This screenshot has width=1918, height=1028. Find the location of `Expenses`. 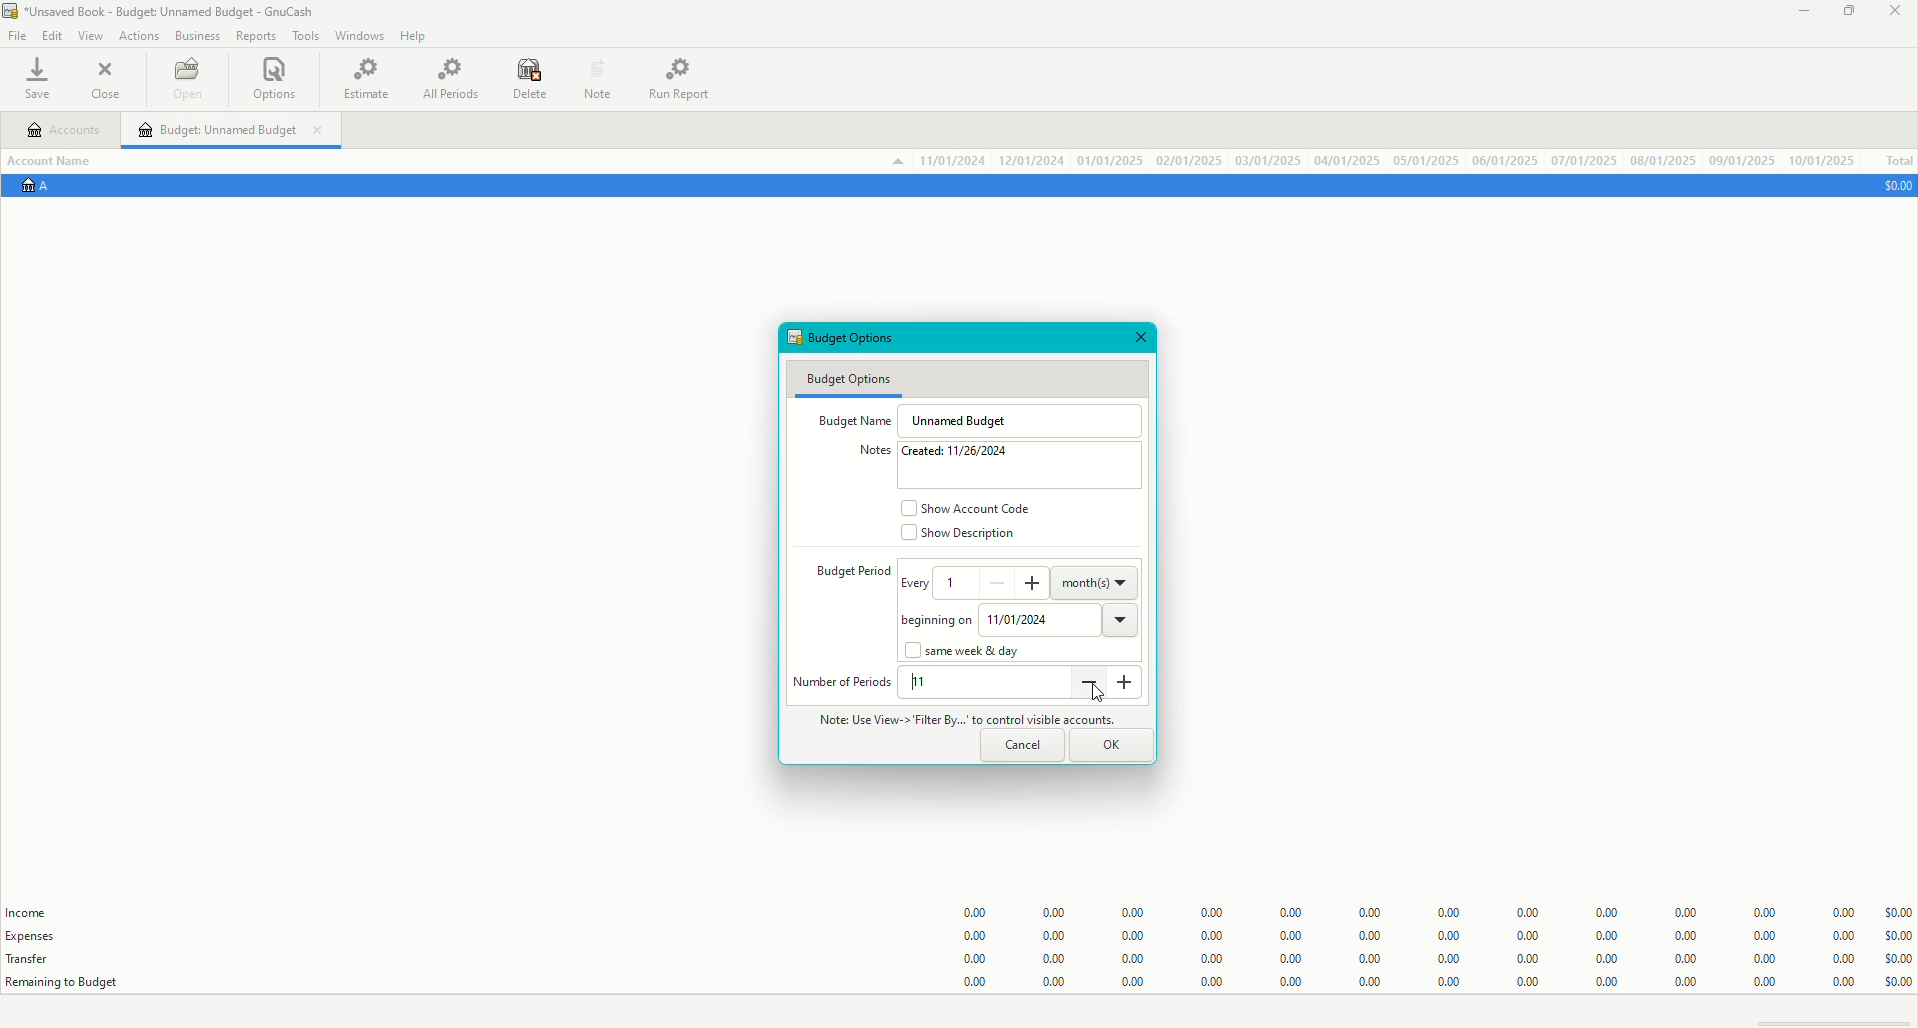

Expenses is located at coordinates (39, 936).